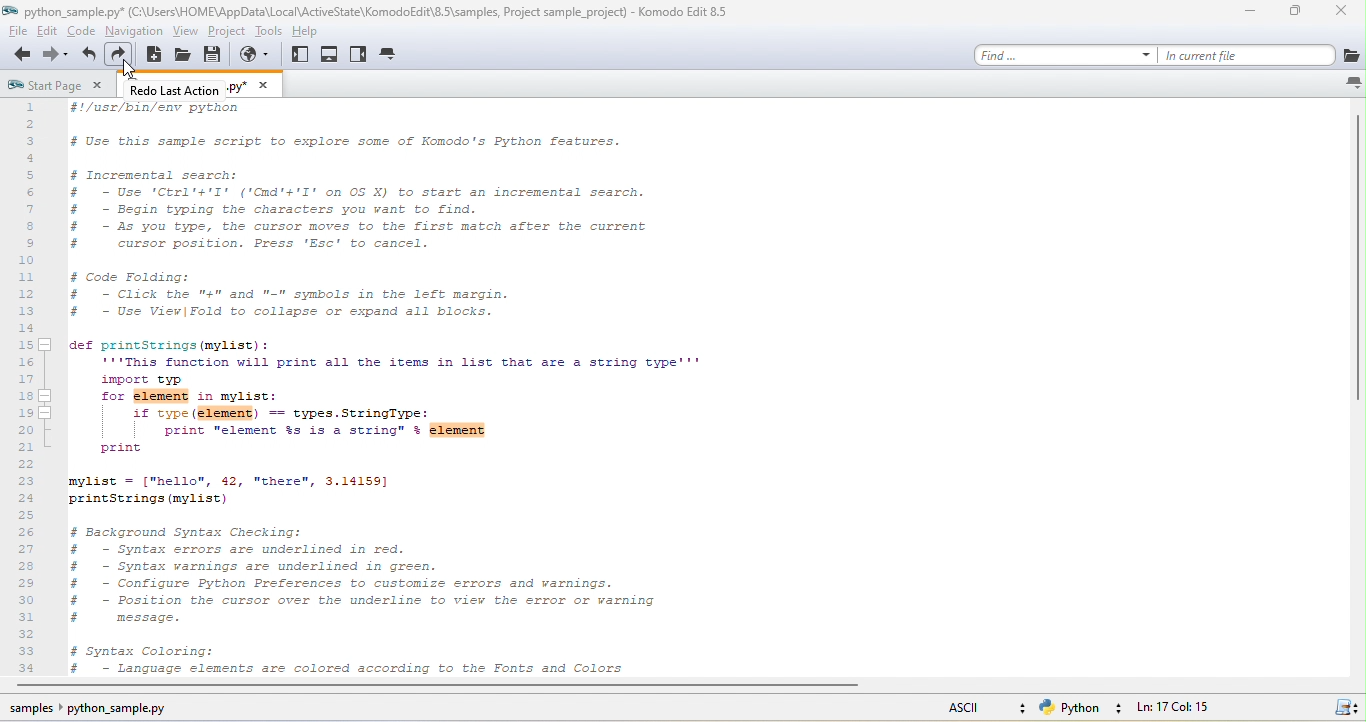 Image resolution: width=1366 pixels, height=722 pixels. Describe the element at coordinates (1247, 54) in the screenshot. I see `in current file` at that location.